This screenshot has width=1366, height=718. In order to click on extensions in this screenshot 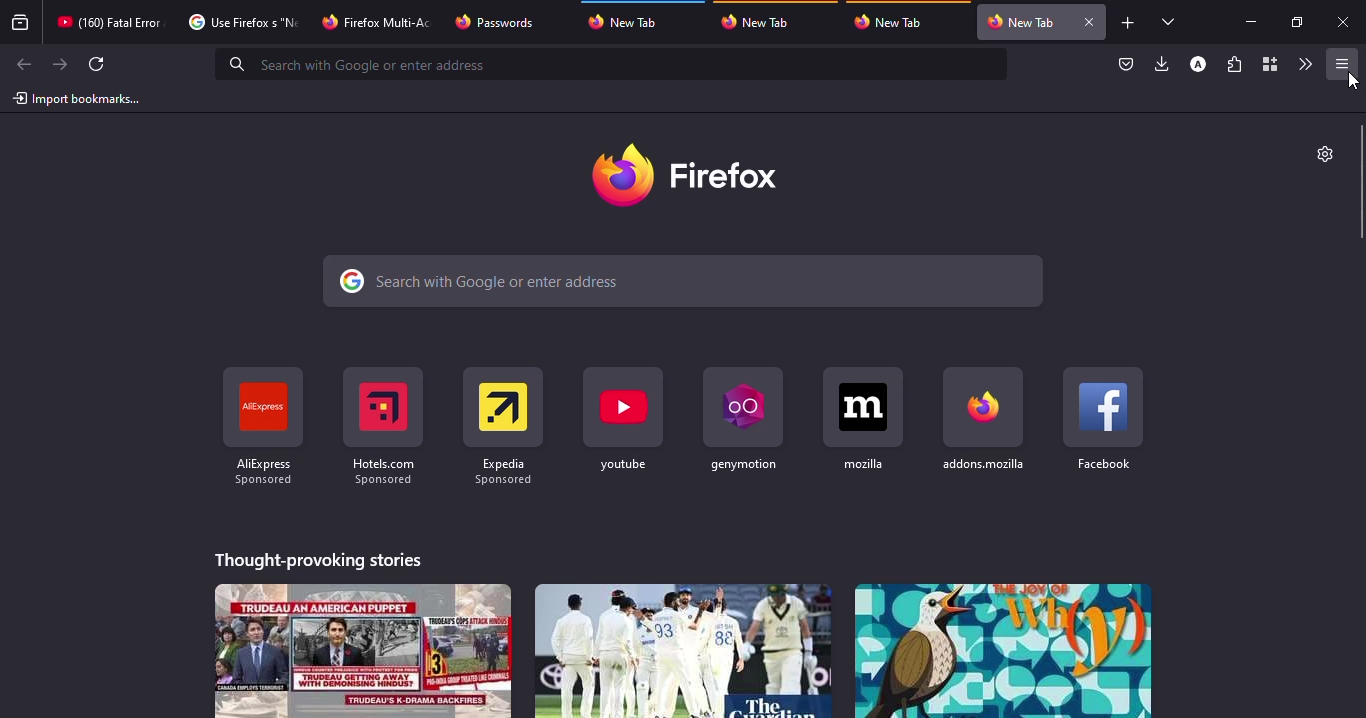, I will do `click(1234, 66)`.